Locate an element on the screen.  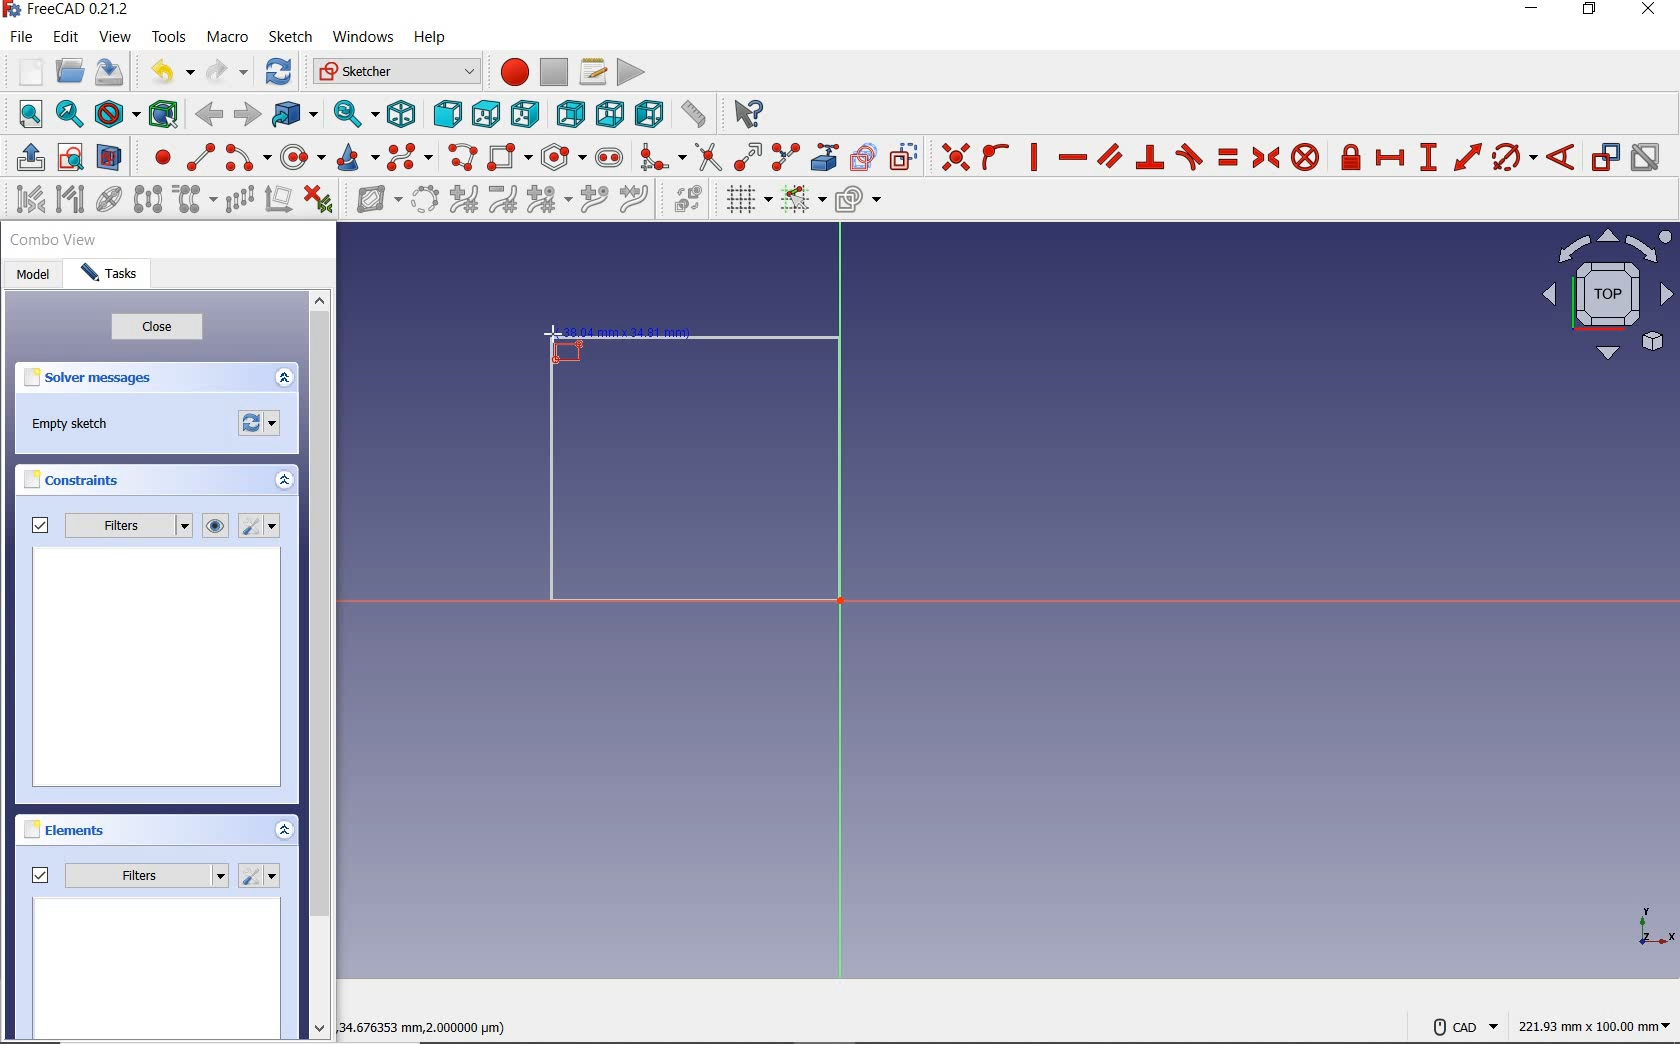
trim edge is located at coordinates (707, 157).